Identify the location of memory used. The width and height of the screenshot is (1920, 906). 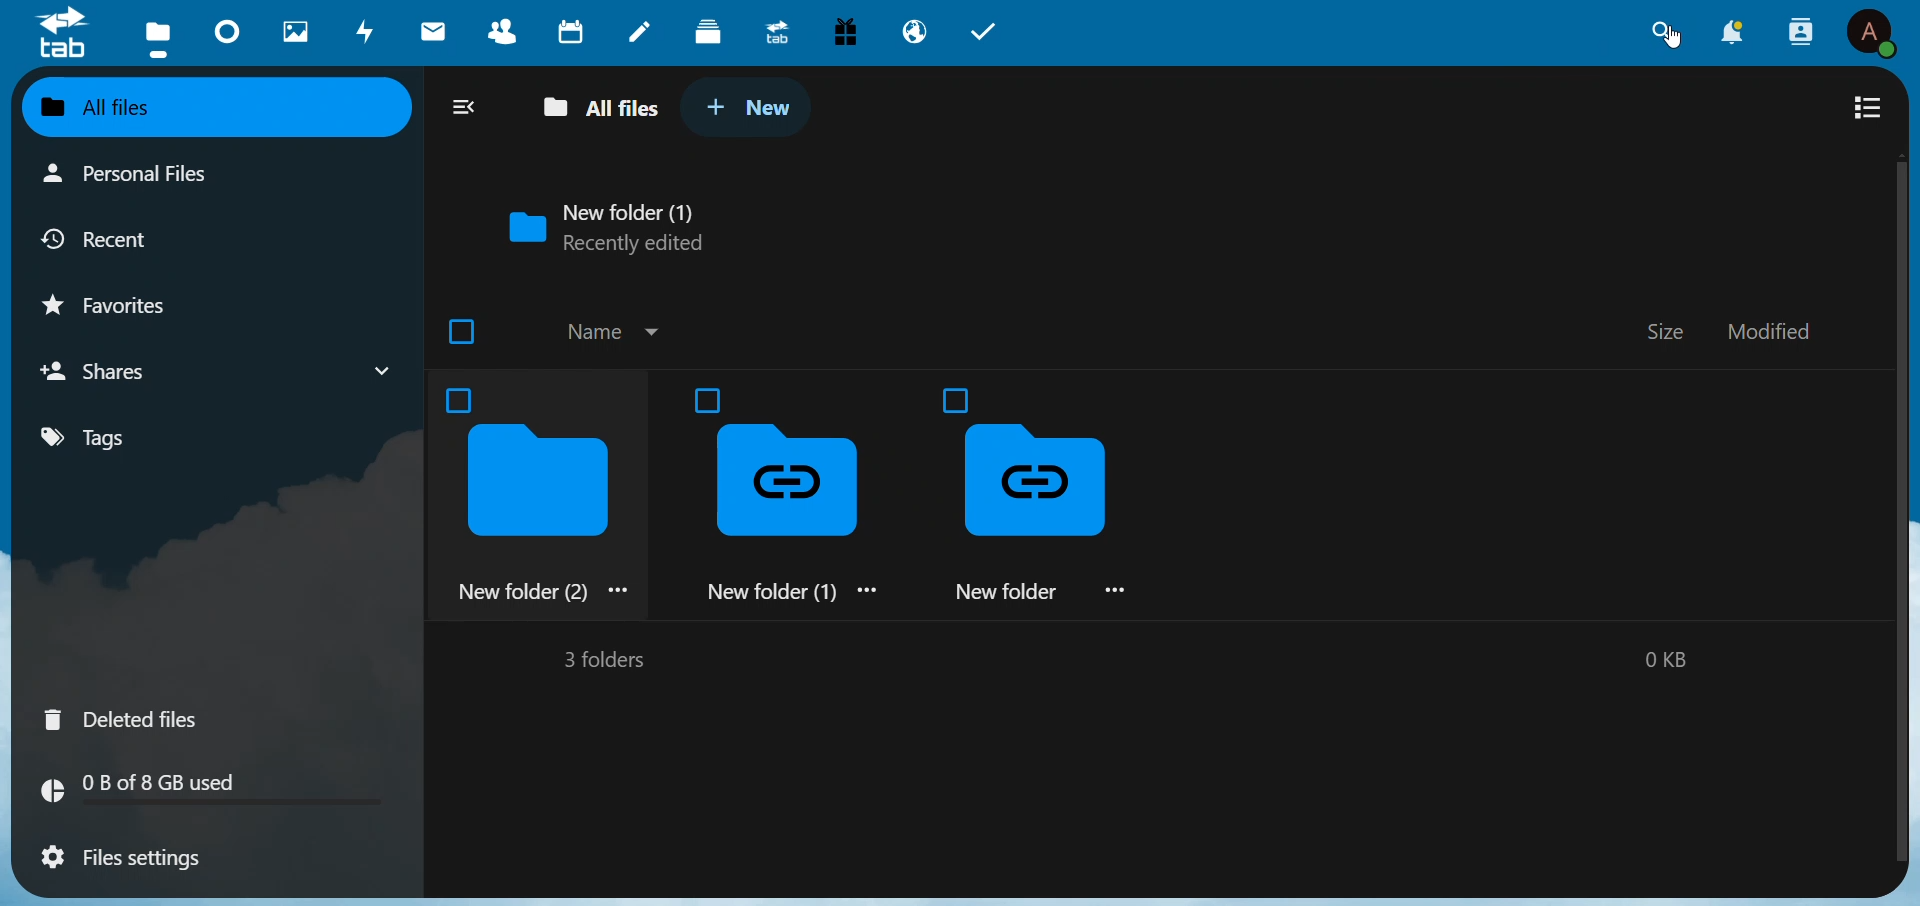
(206, 790).